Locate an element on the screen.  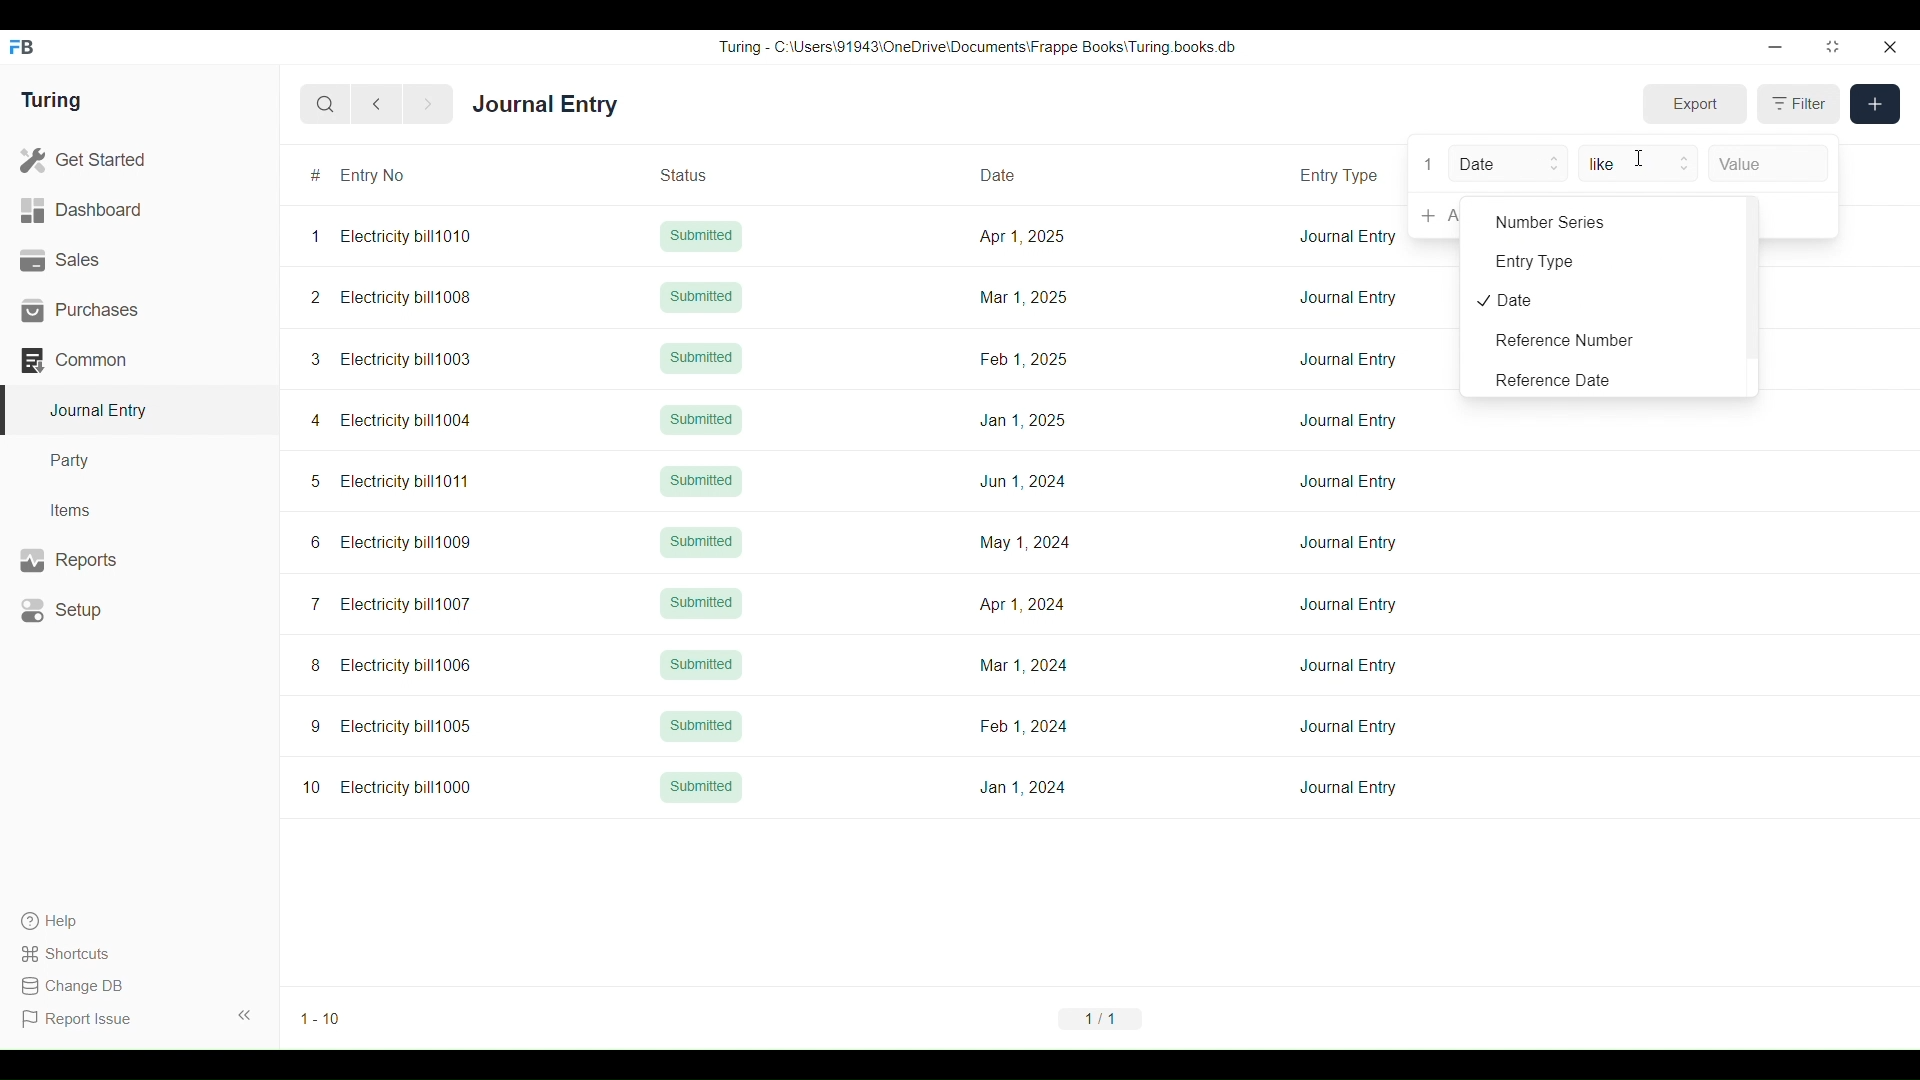
4 Electricity bill1004 is located at coordinates (392, 420).